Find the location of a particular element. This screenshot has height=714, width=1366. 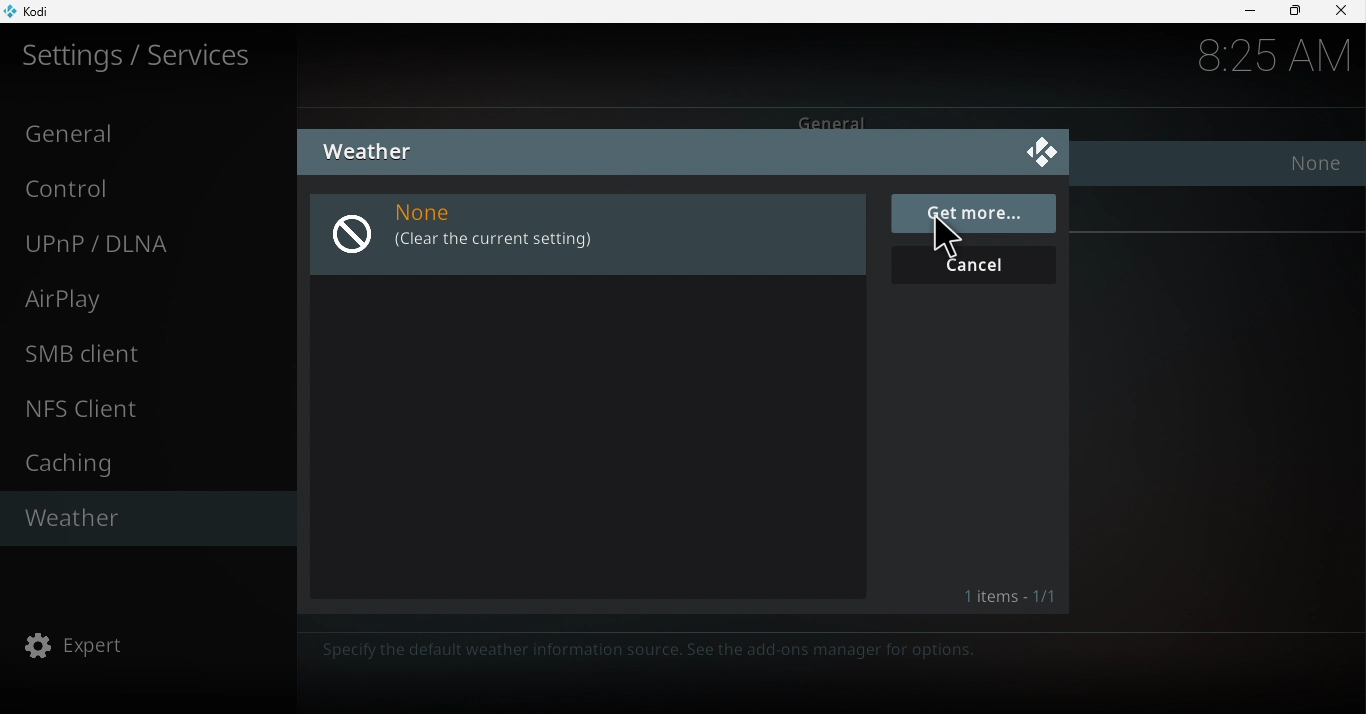

Settings/Services is located at coordinates (140, 63).